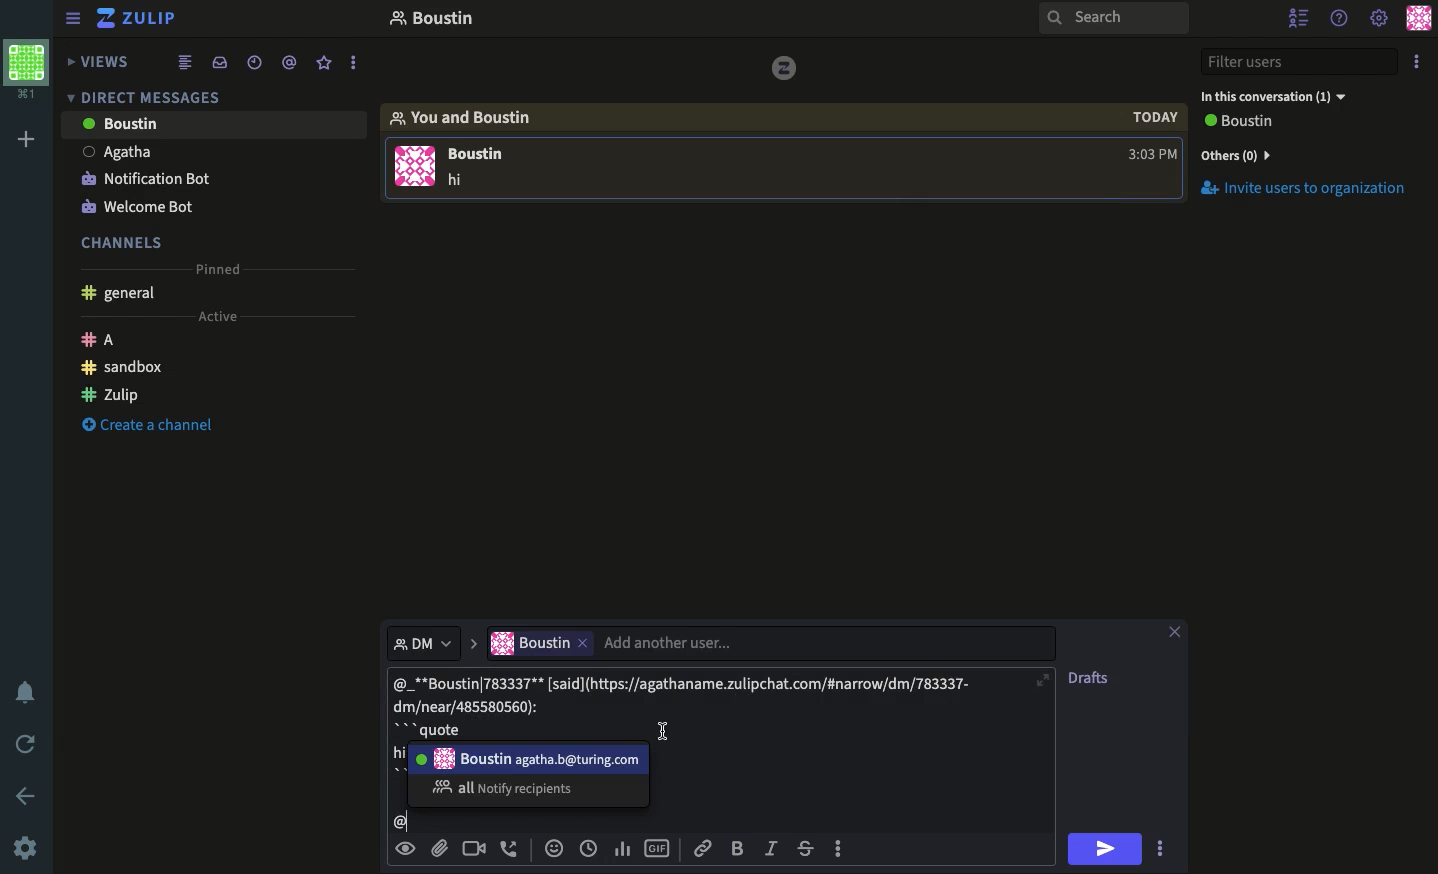 This screenshot has width=1438, height=874. Describe the element at coordinates (1313, 190) in the screenshot. I see `Invite users to organization` at that location.